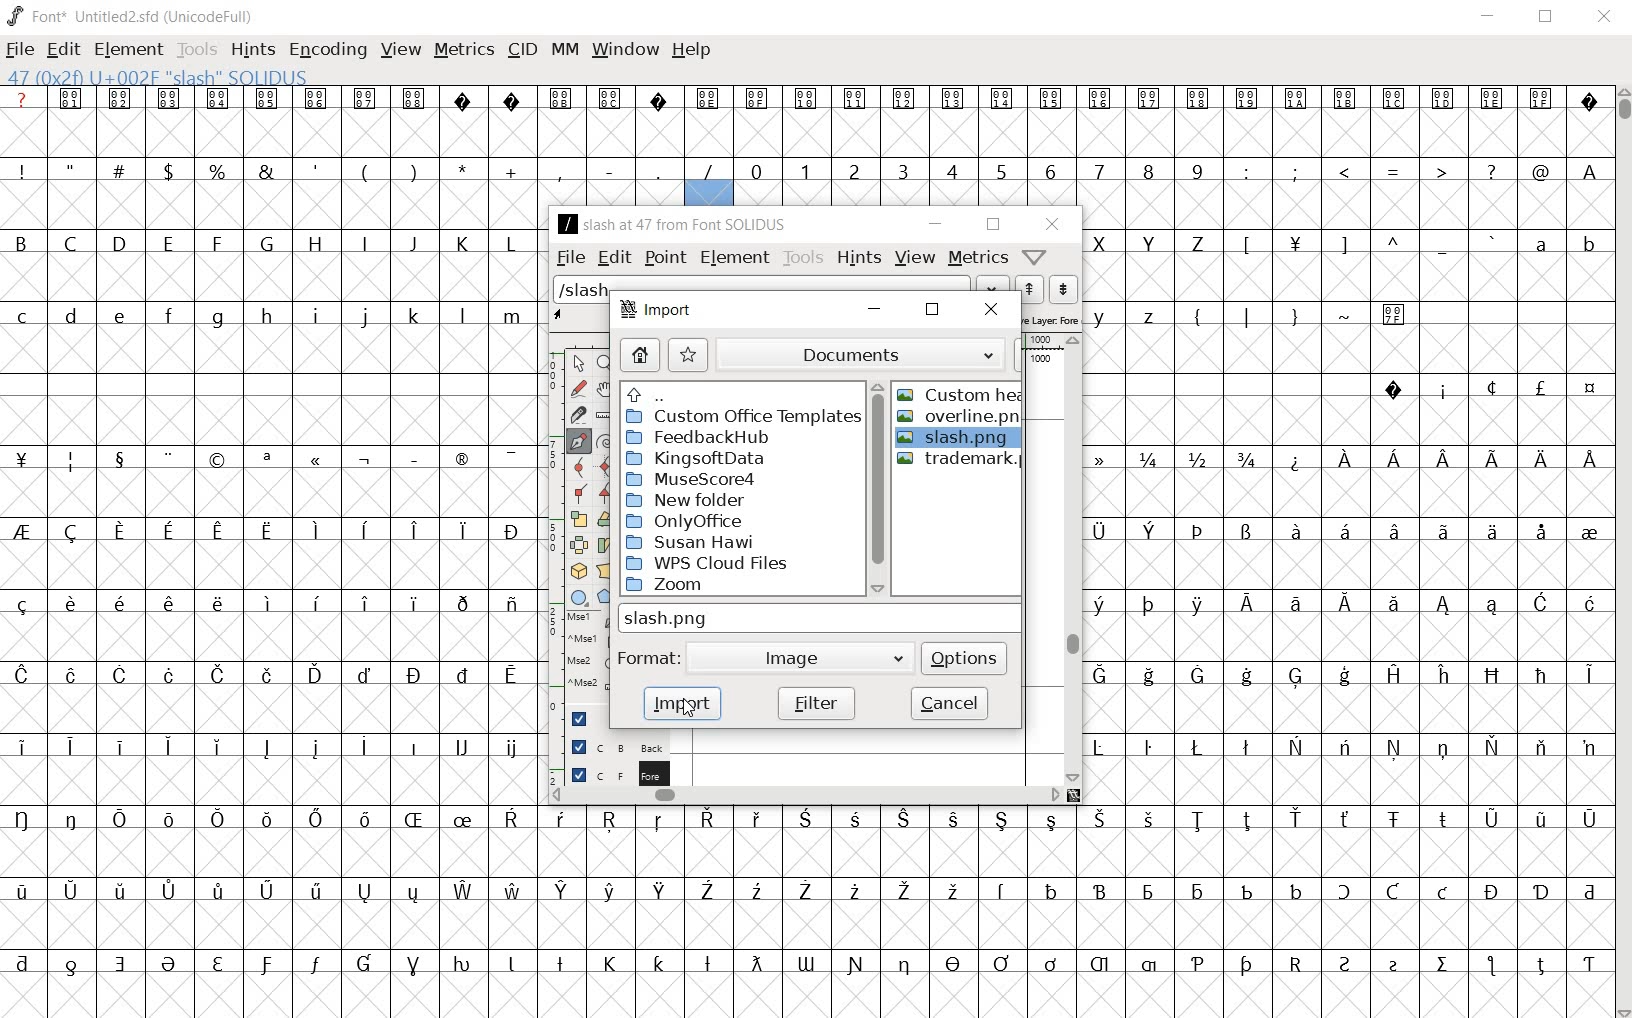 Image resolution: width=1632 pixels, height=1018 pixels. Describe the element at coordinates (993, 225) in the screenshot. I see `restore` at that location.